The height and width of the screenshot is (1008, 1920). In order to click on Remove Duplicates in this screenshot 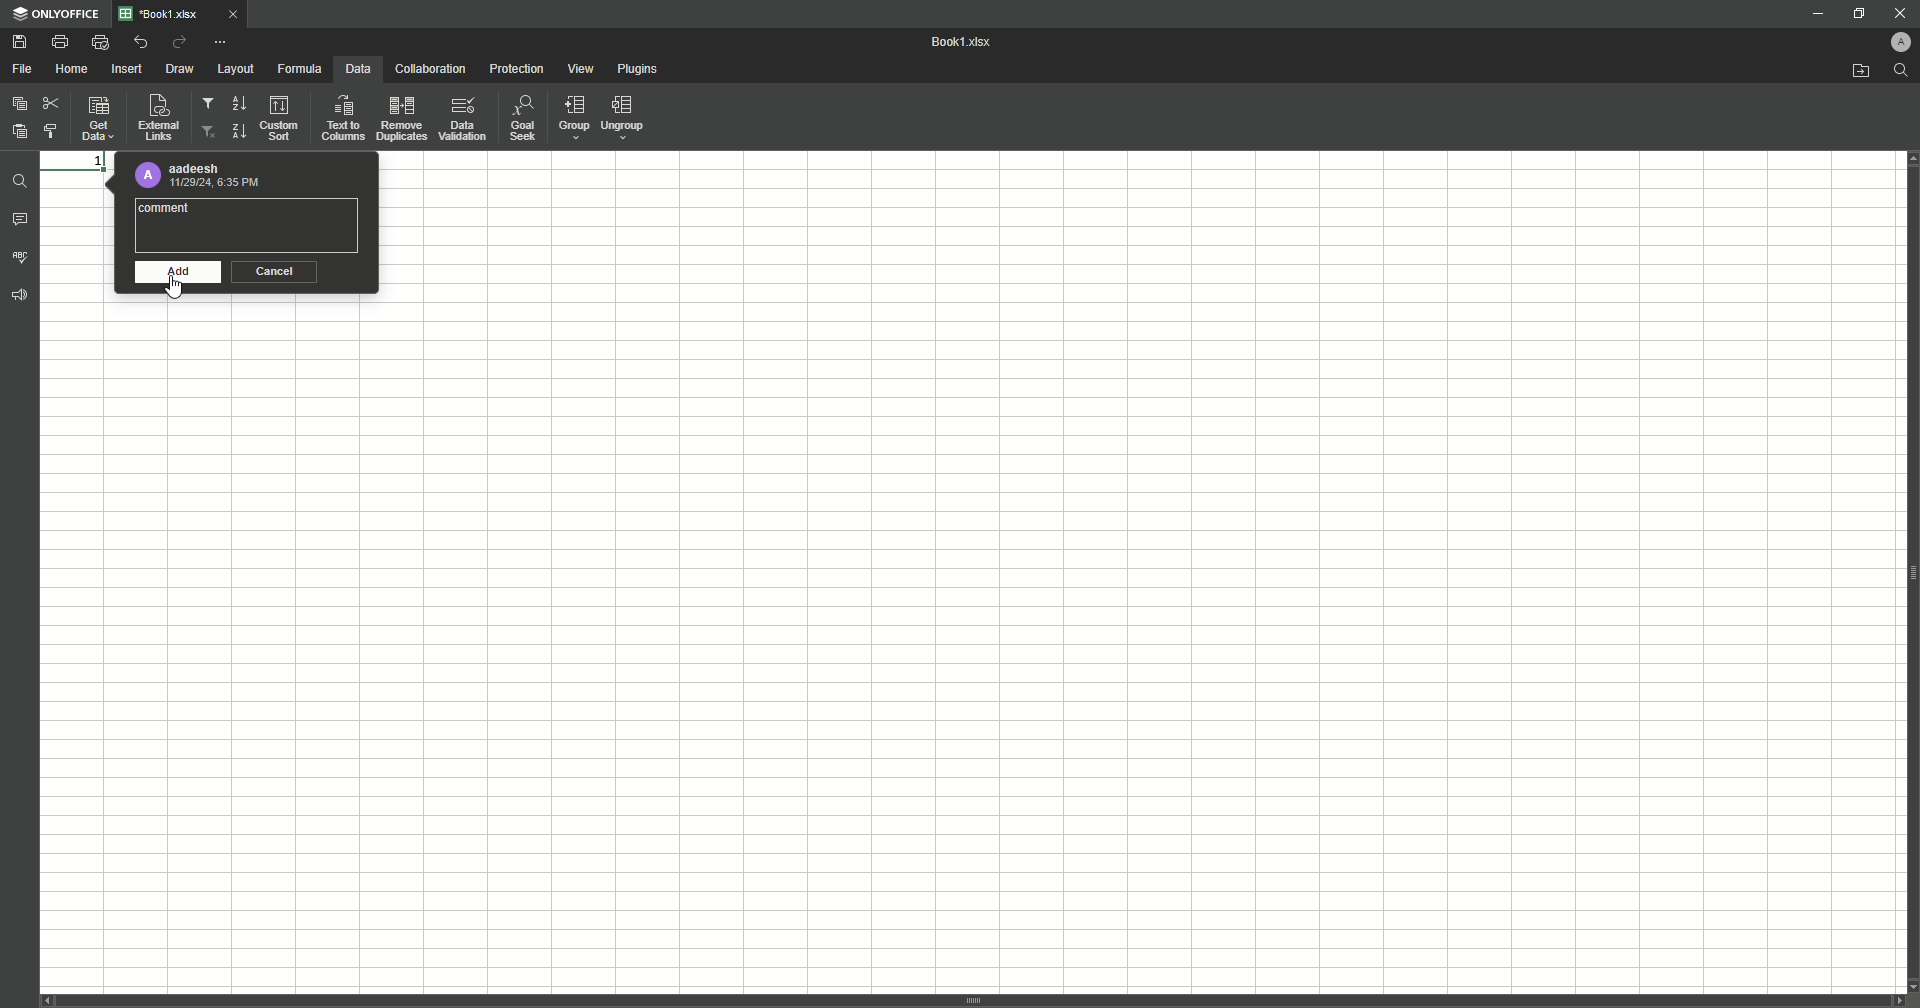, I will do `click(401, 118)`.